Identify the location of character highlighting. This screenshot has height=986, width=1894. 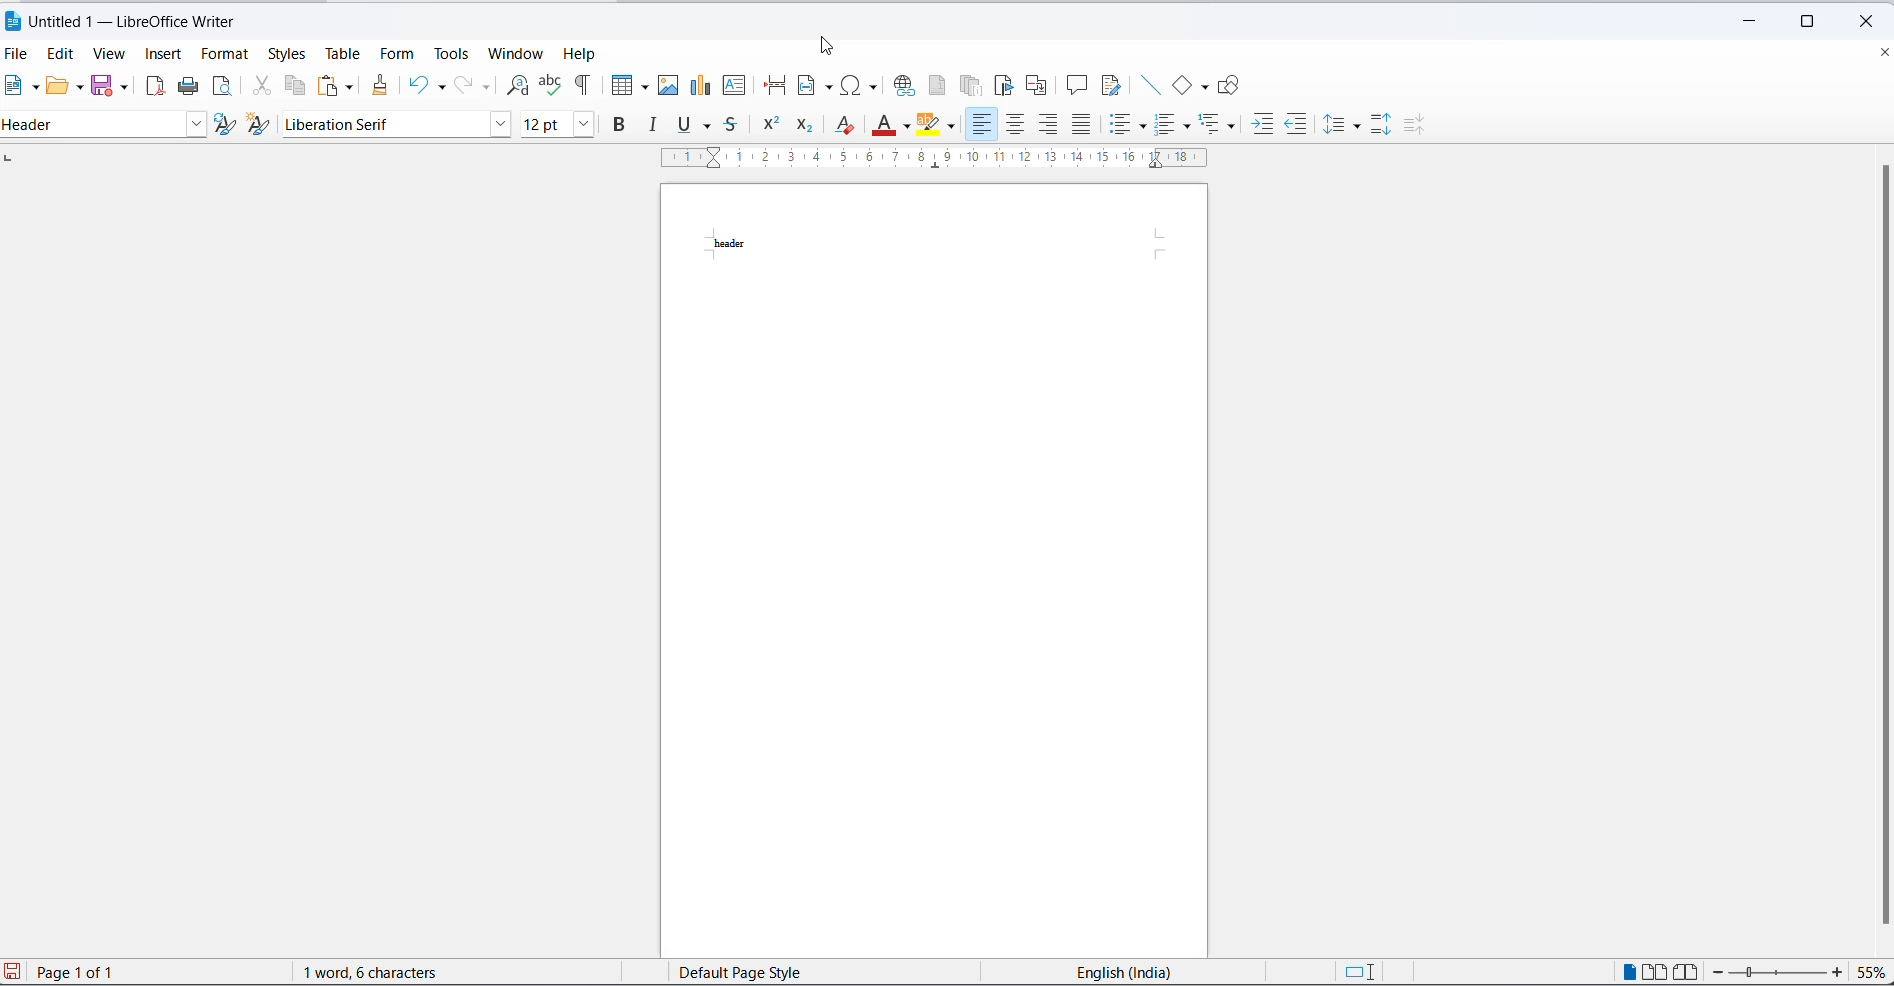
(933, 124).